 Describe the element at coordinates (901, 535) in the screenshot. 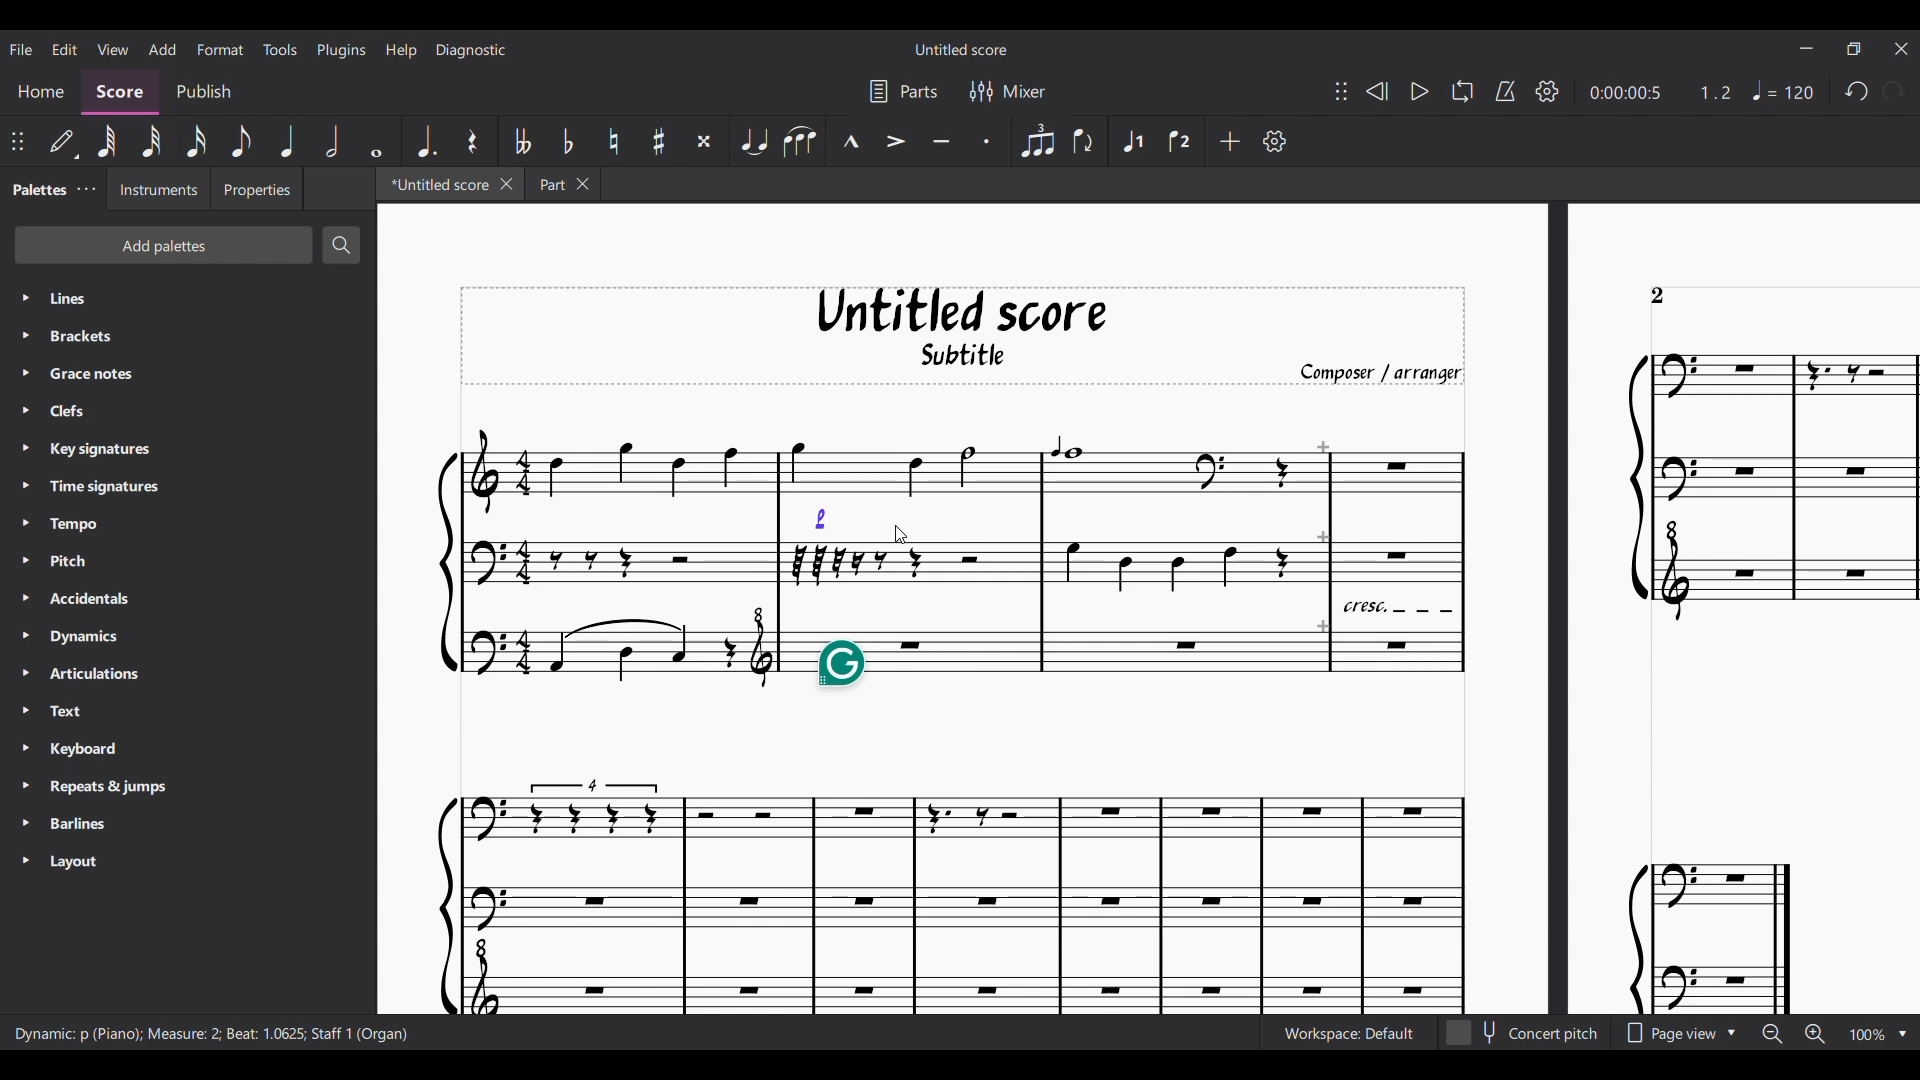

I see `Cursor position unchanged` at that location.